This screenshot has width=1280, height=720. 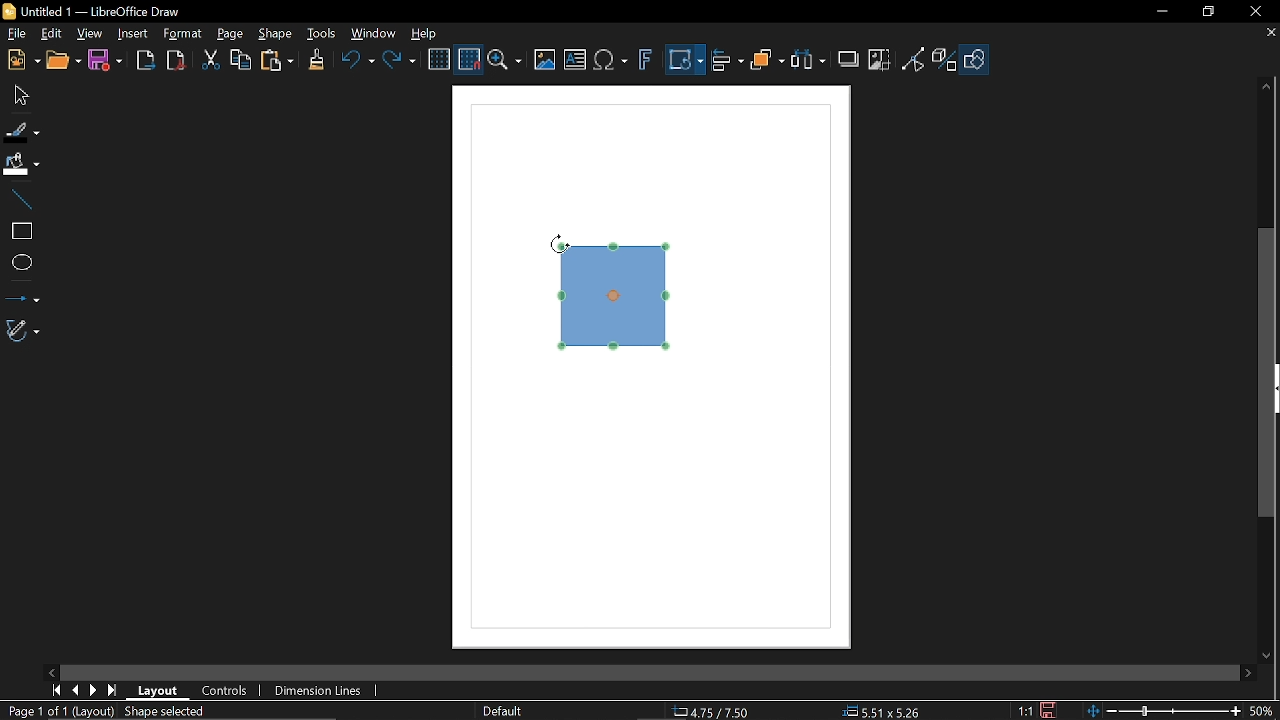 I want to click on Redo, so click(x=398, y=62).